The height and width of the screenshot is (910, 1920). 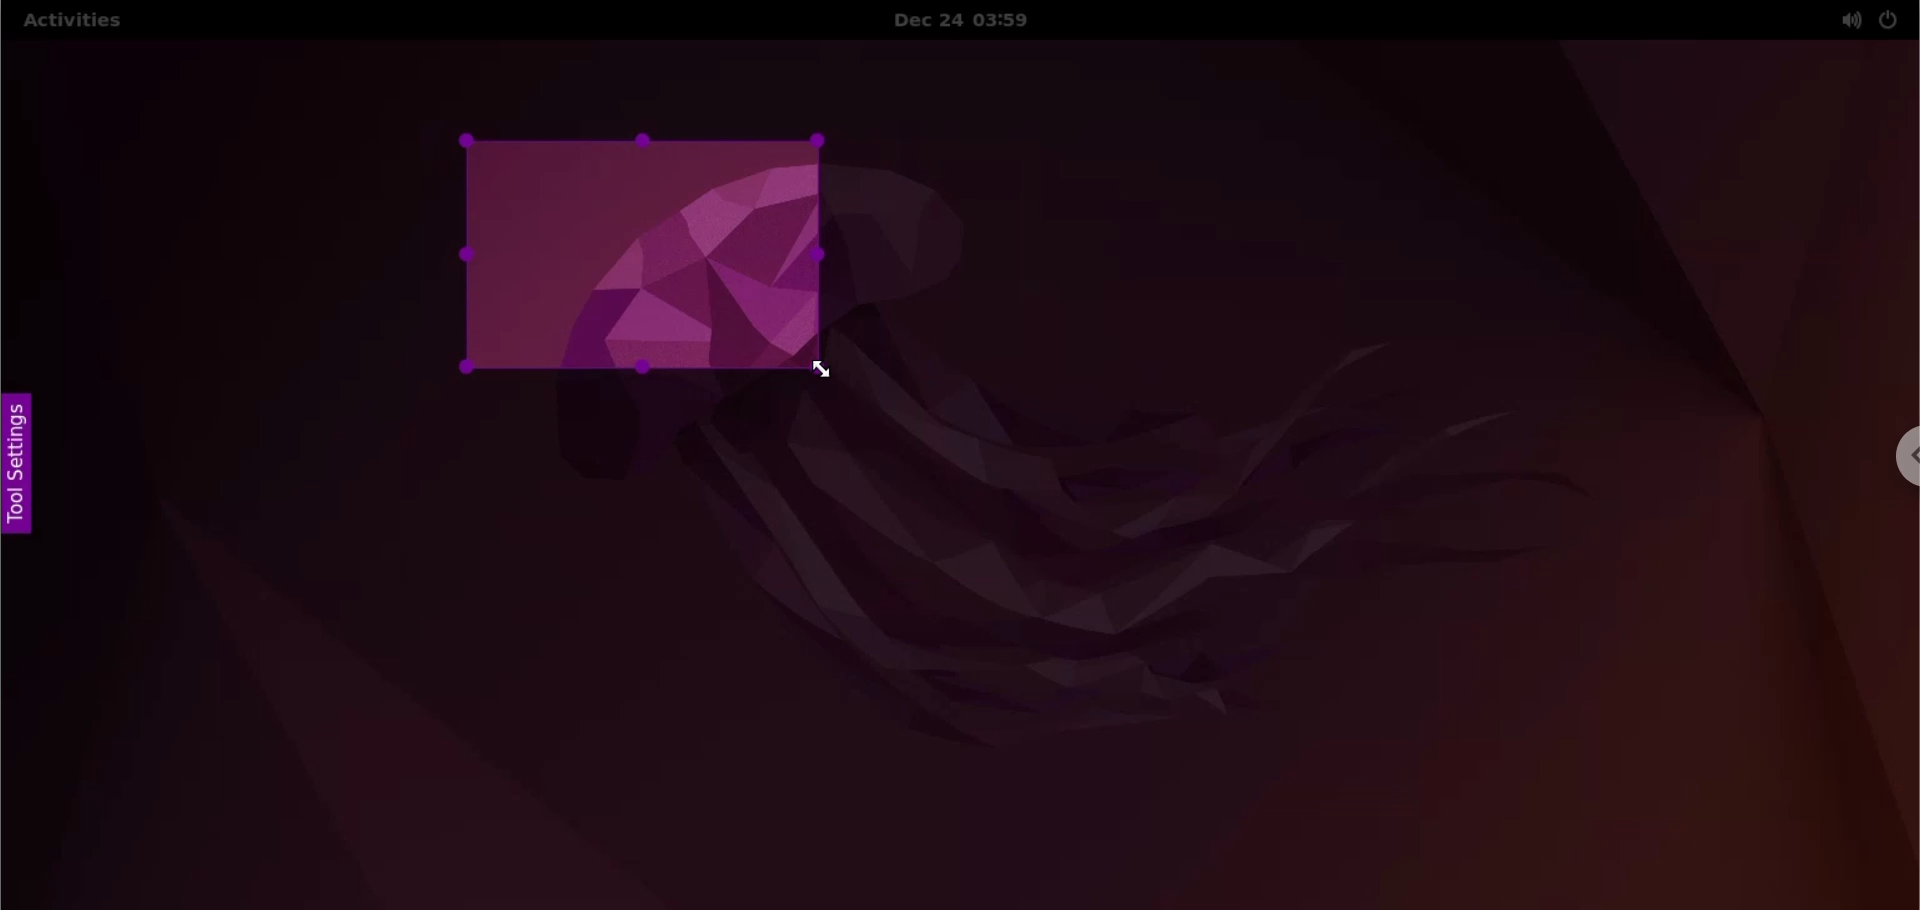 What do you see at coordinates (1892, 18) in the screenshot?
I see `power options ` at bounding box center [1892, 18].